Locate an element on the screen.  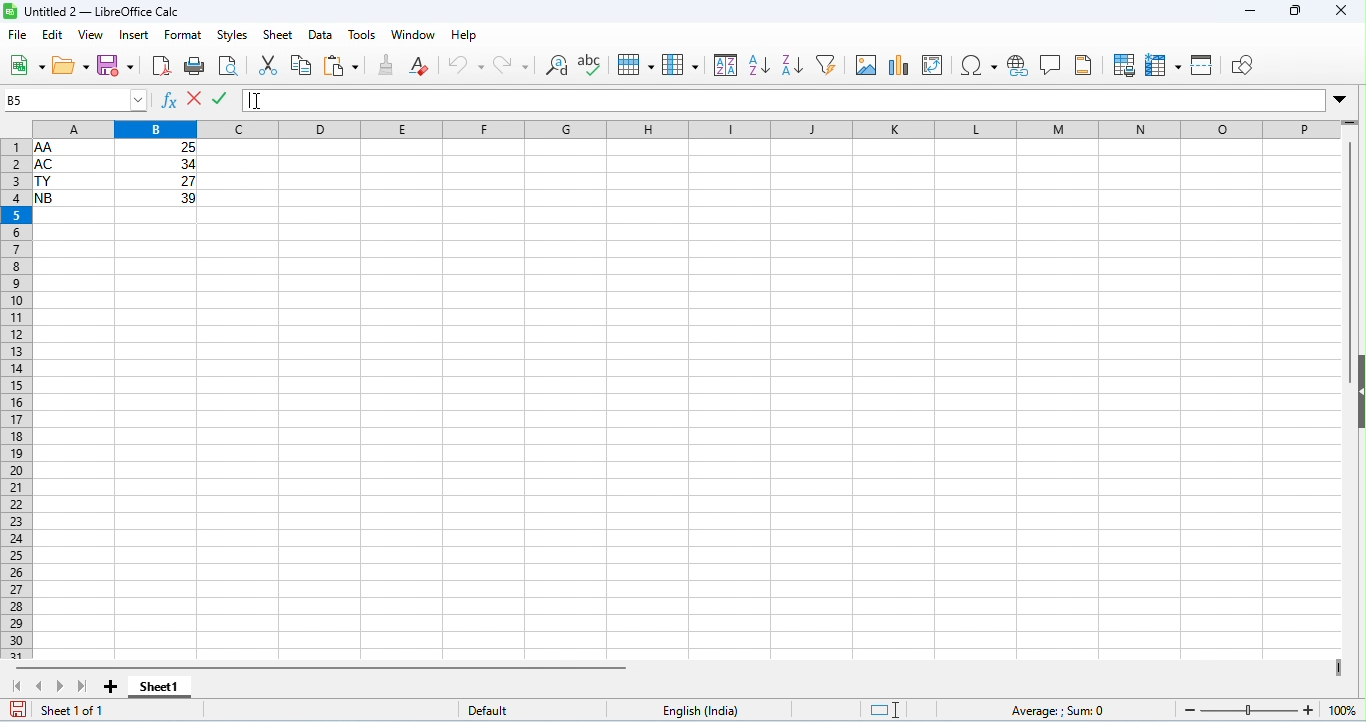
tools is located at coordinates (363, 36).